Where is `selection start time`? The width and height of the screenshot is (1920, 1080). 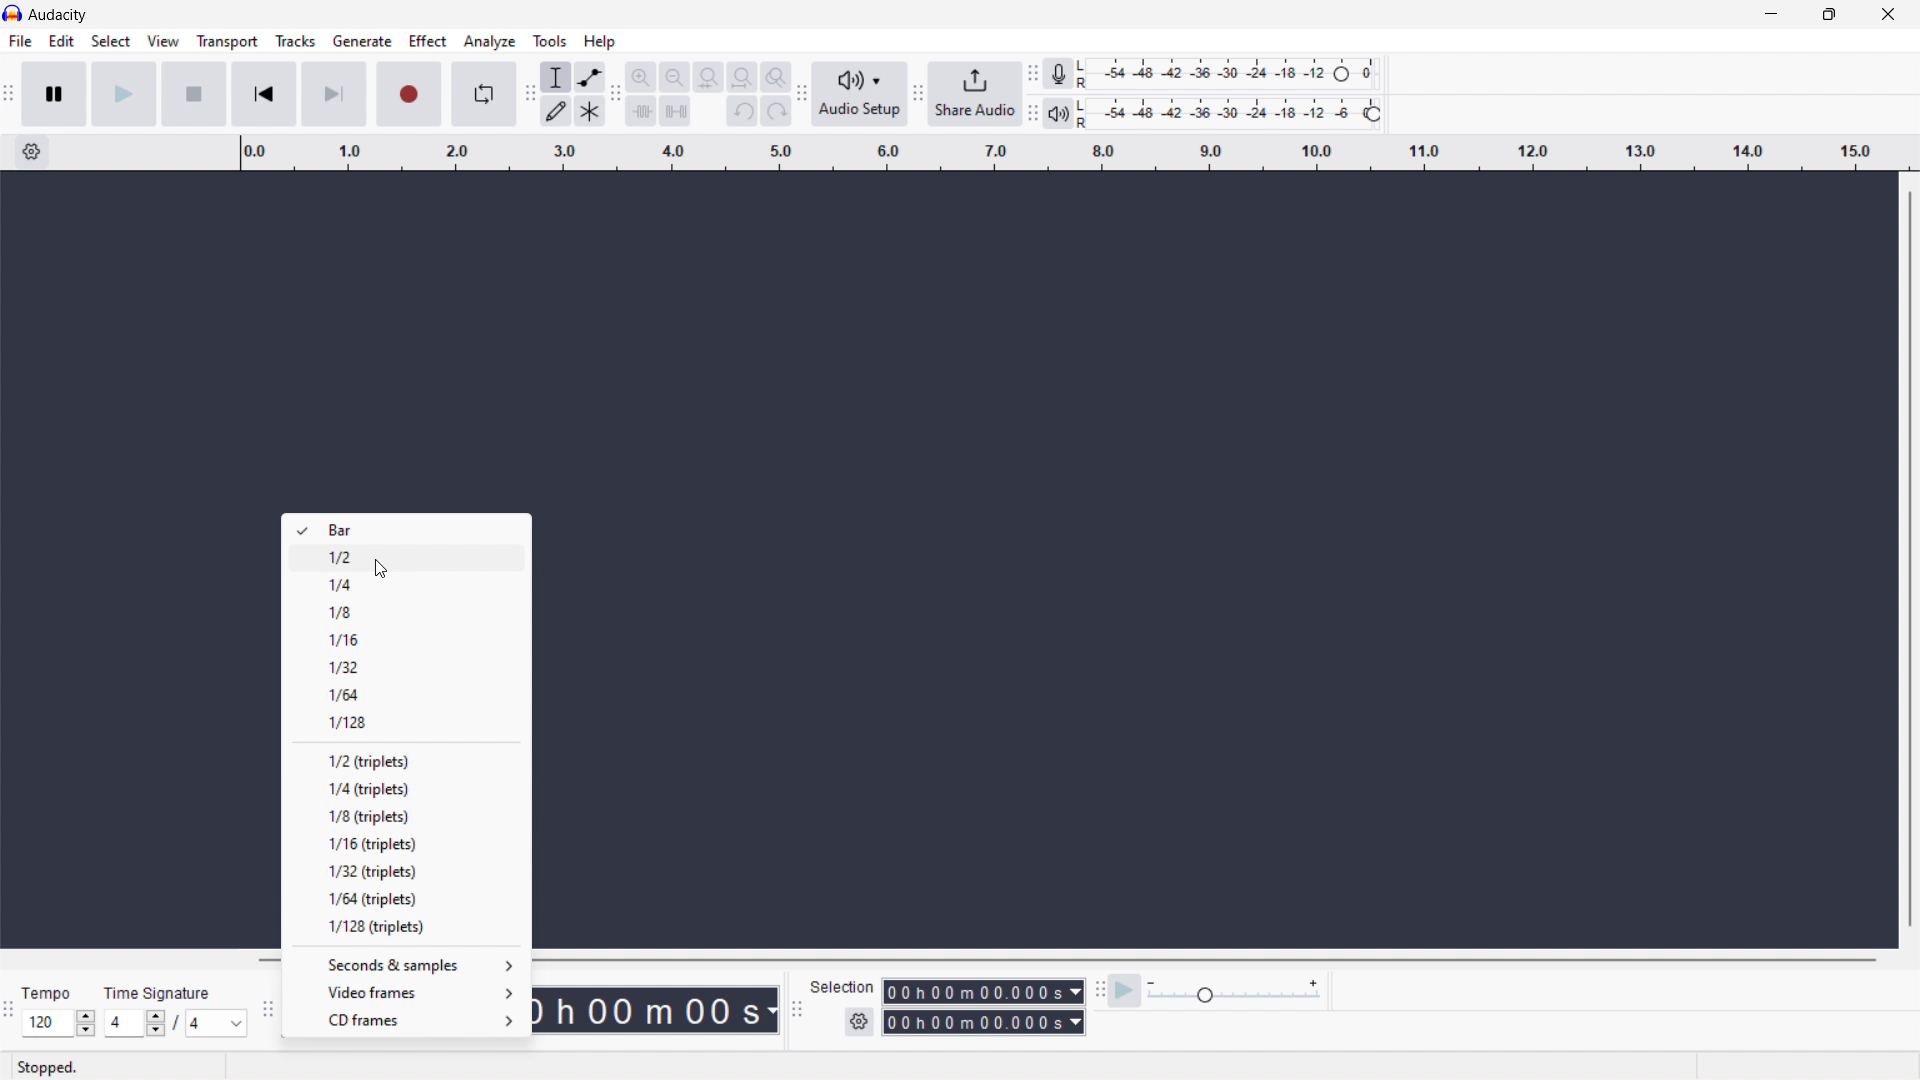
selection start time is located at coordinates (982, 992).